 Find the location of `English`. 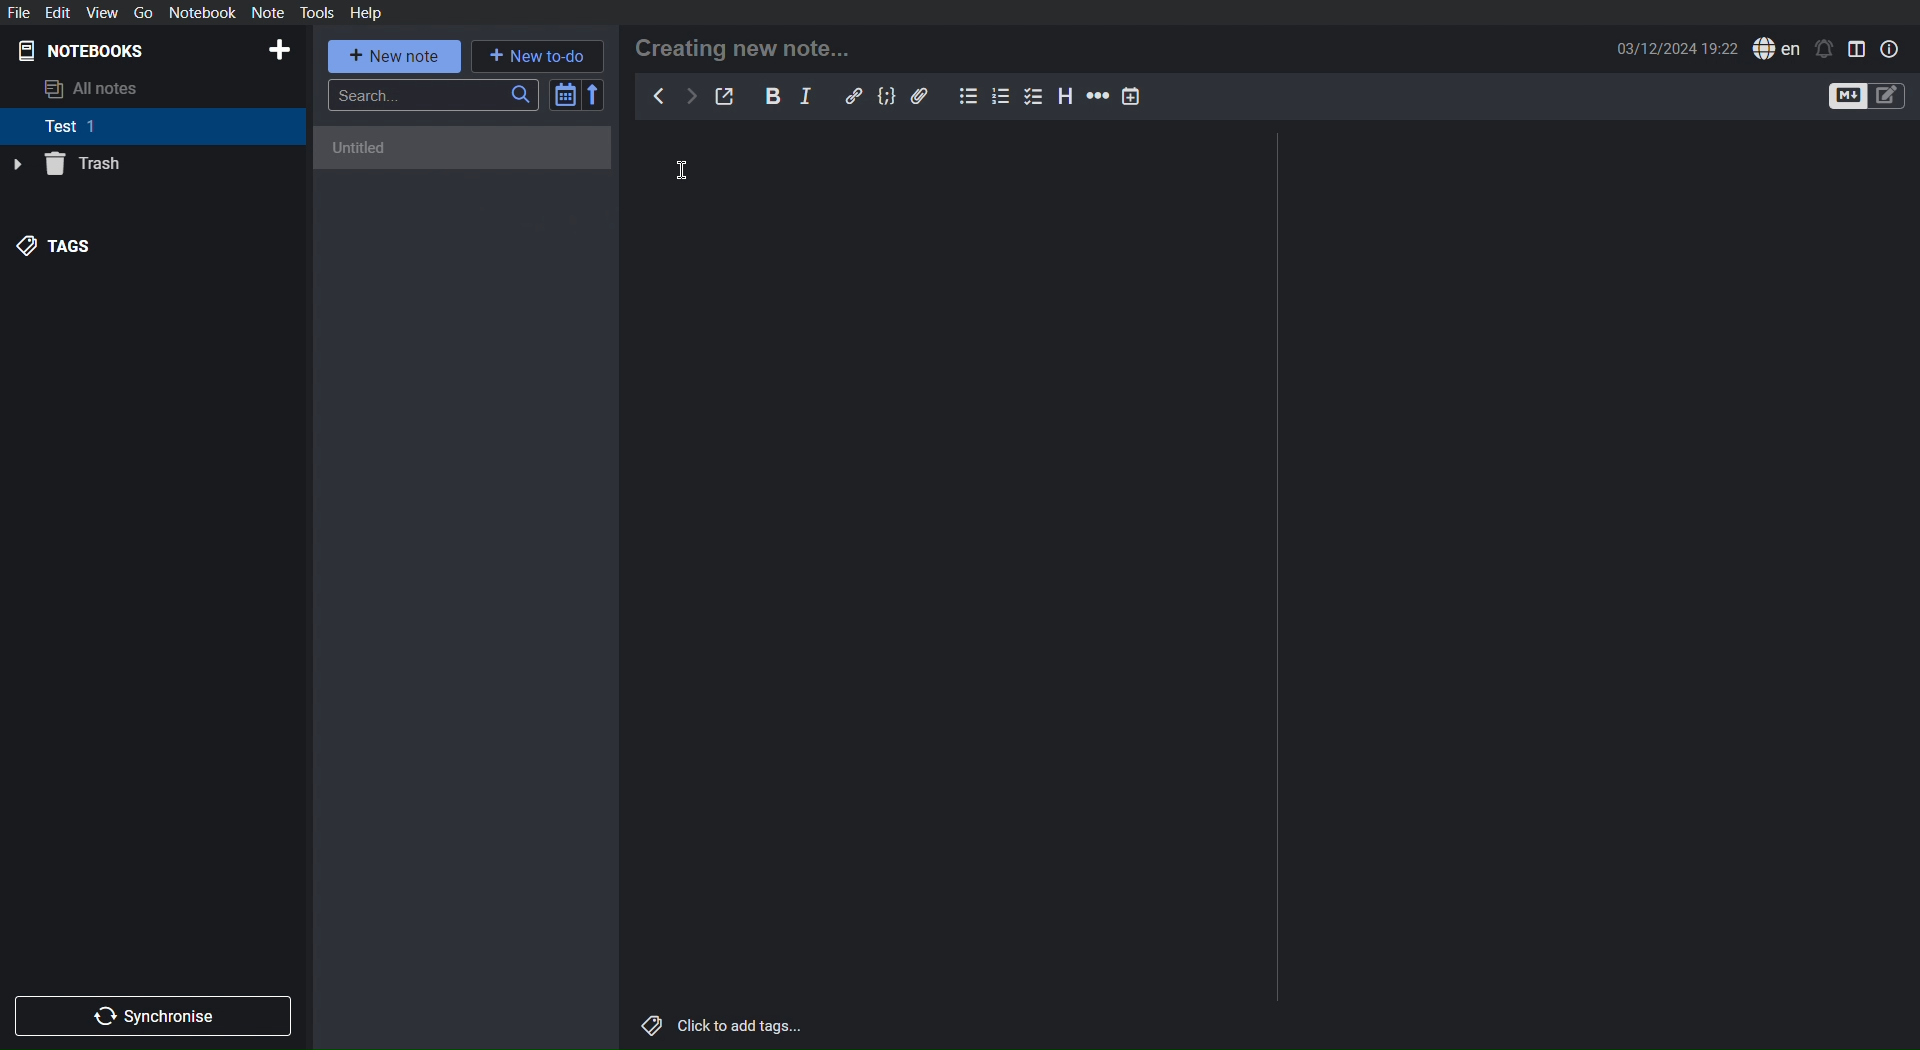

English is located at coordinates (1776, 49).